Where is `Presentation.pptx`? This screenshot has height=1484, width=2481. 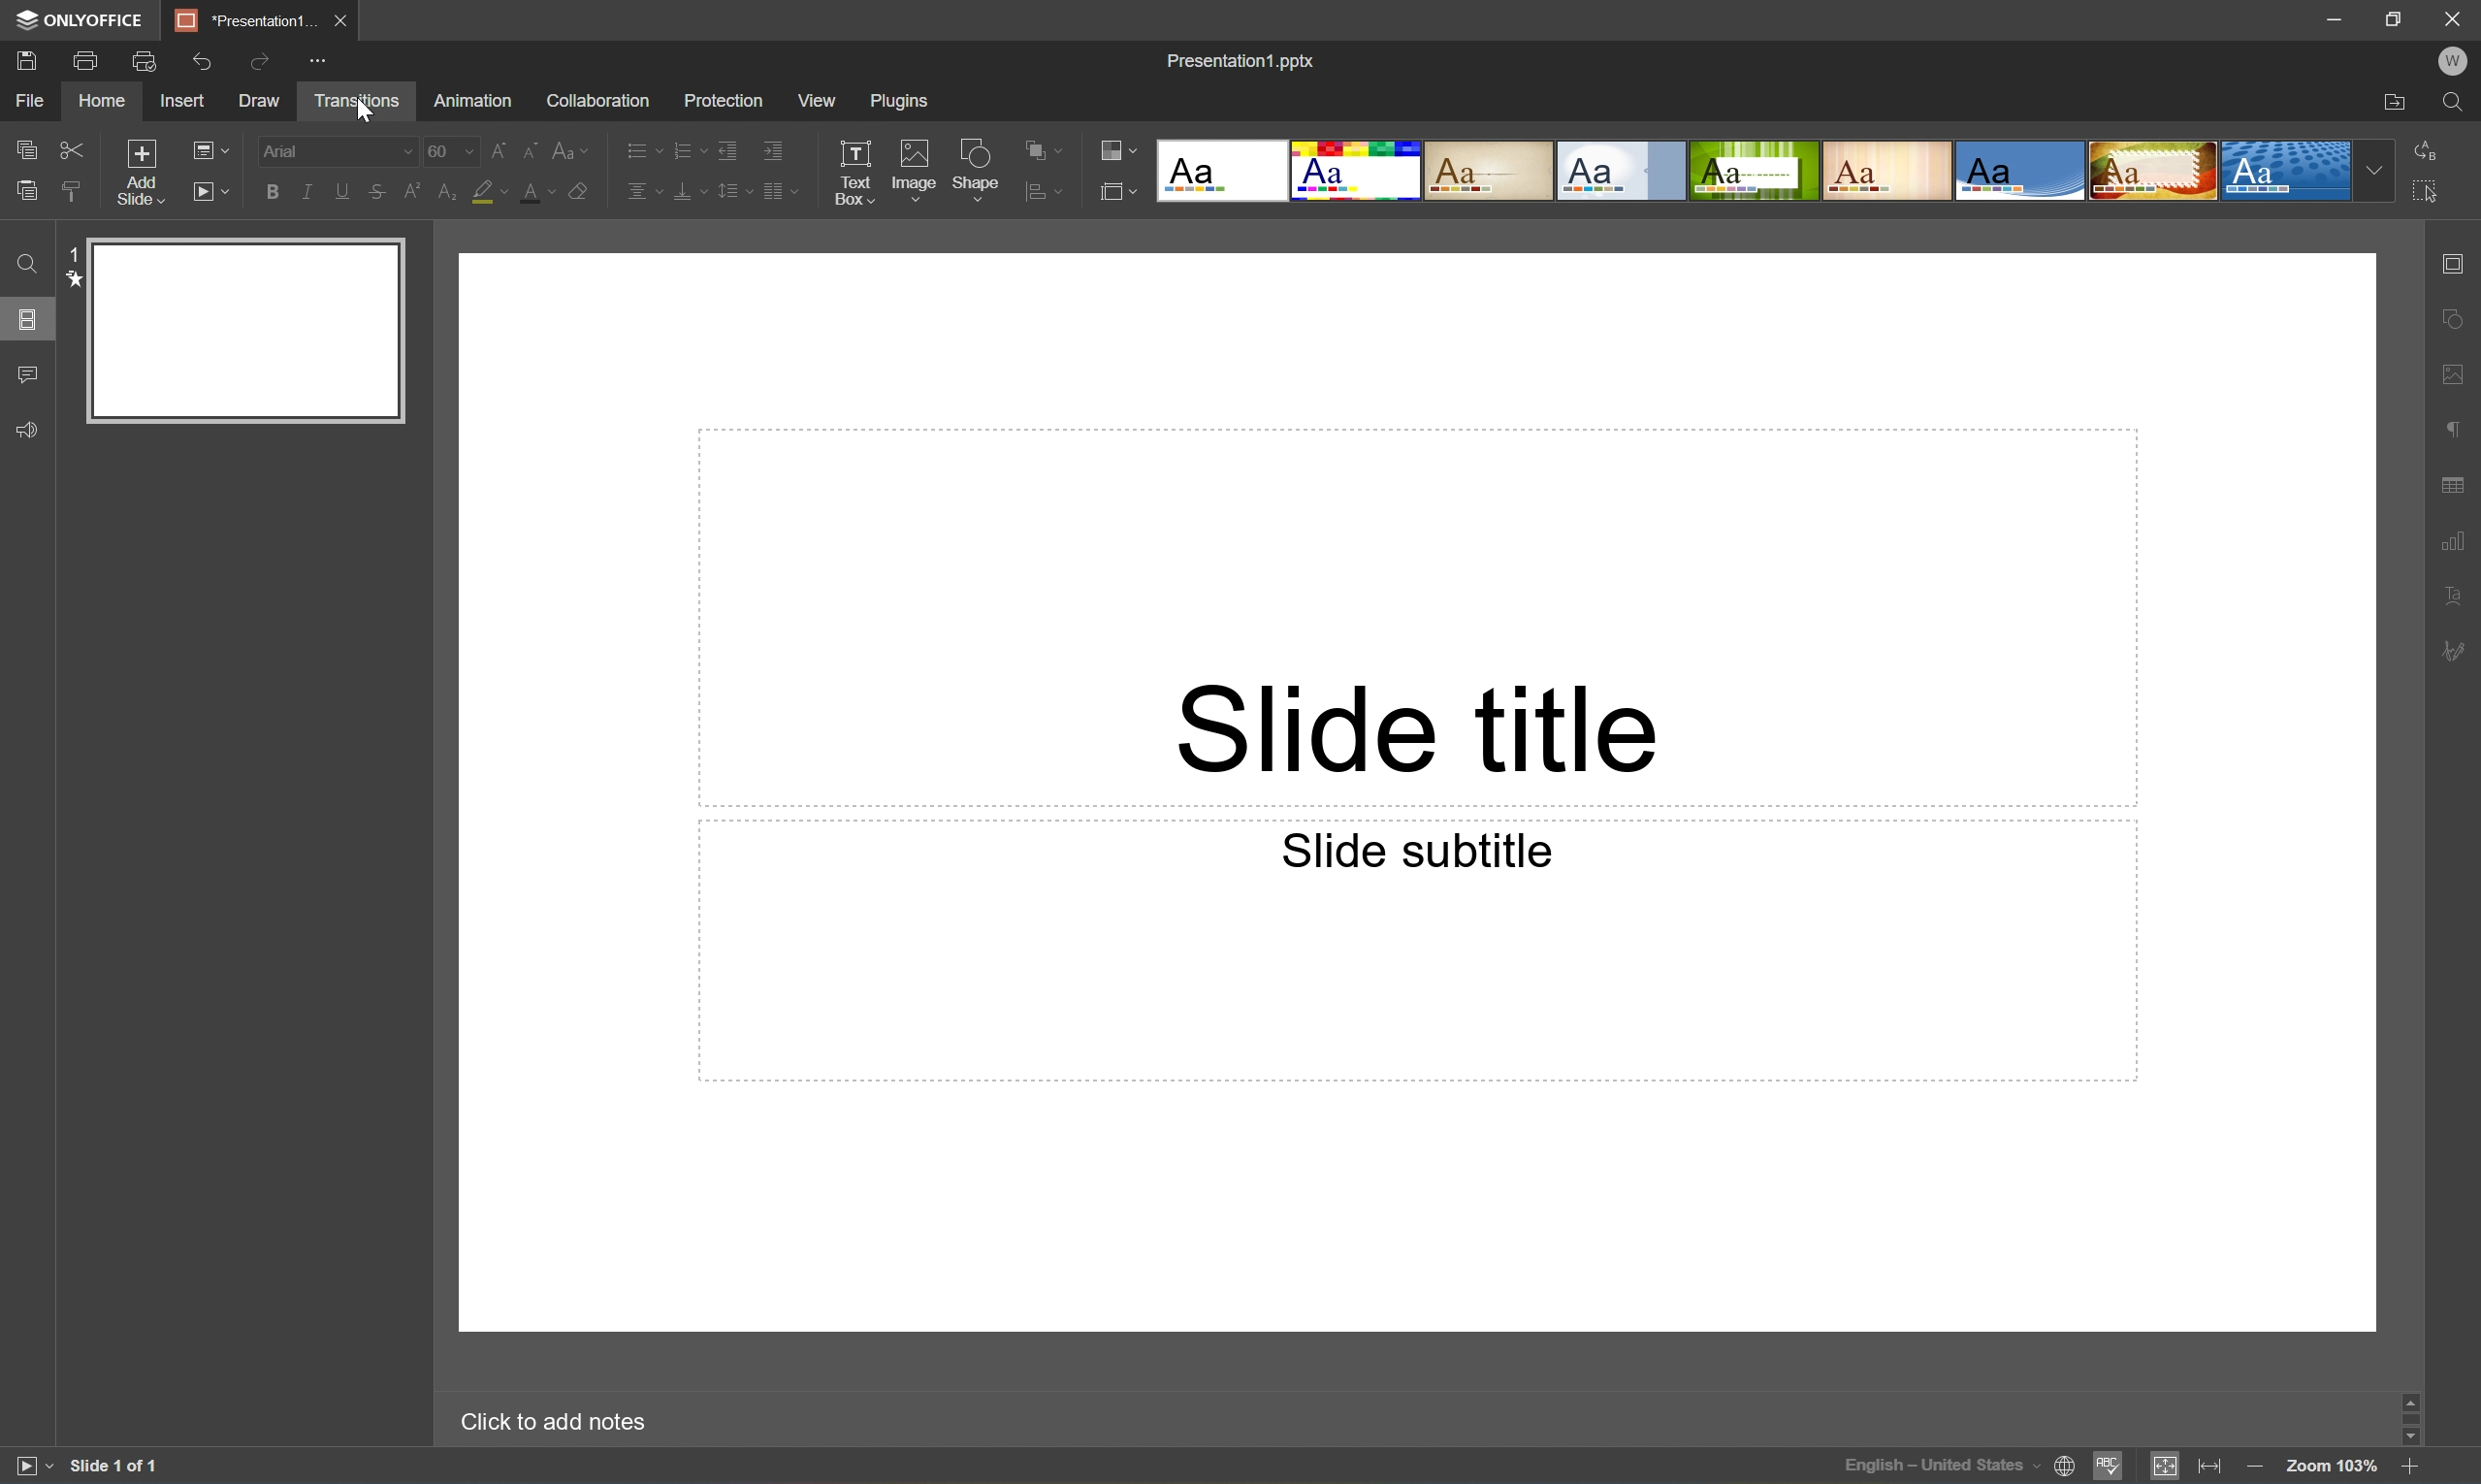 Presentation.pptx is located at coordinates (1244, 60).